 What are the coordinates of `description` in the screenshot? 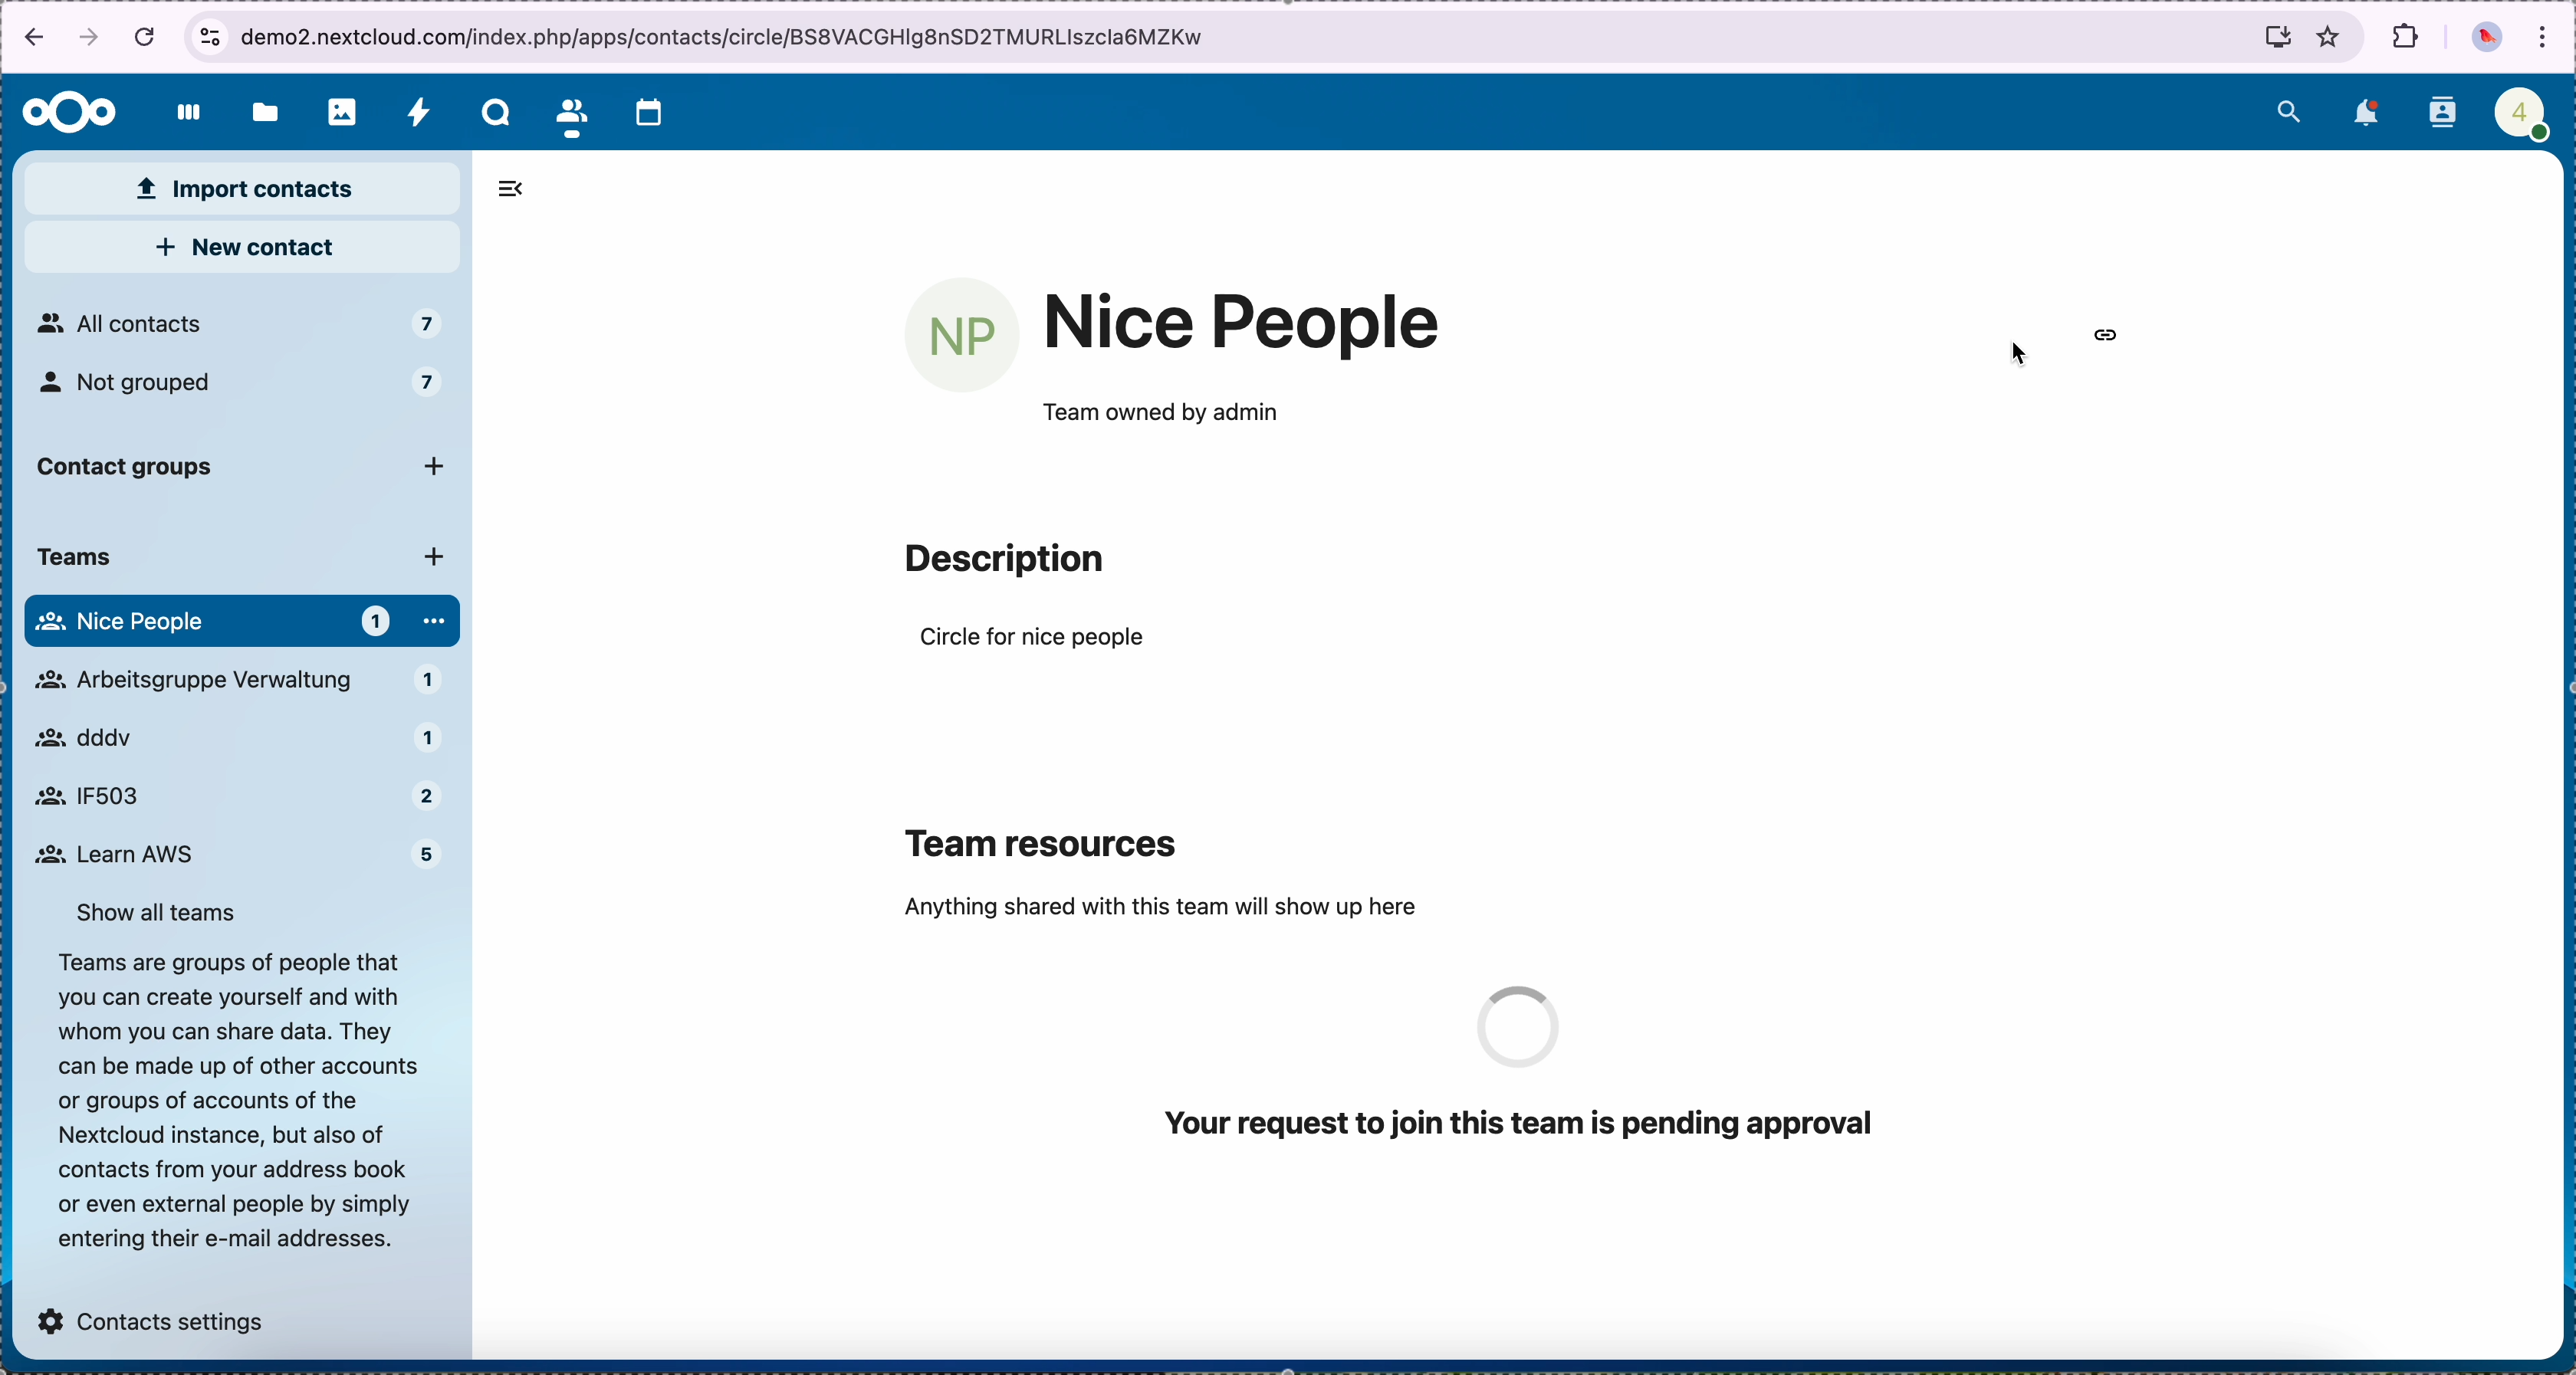 It's located at (232, 1099).